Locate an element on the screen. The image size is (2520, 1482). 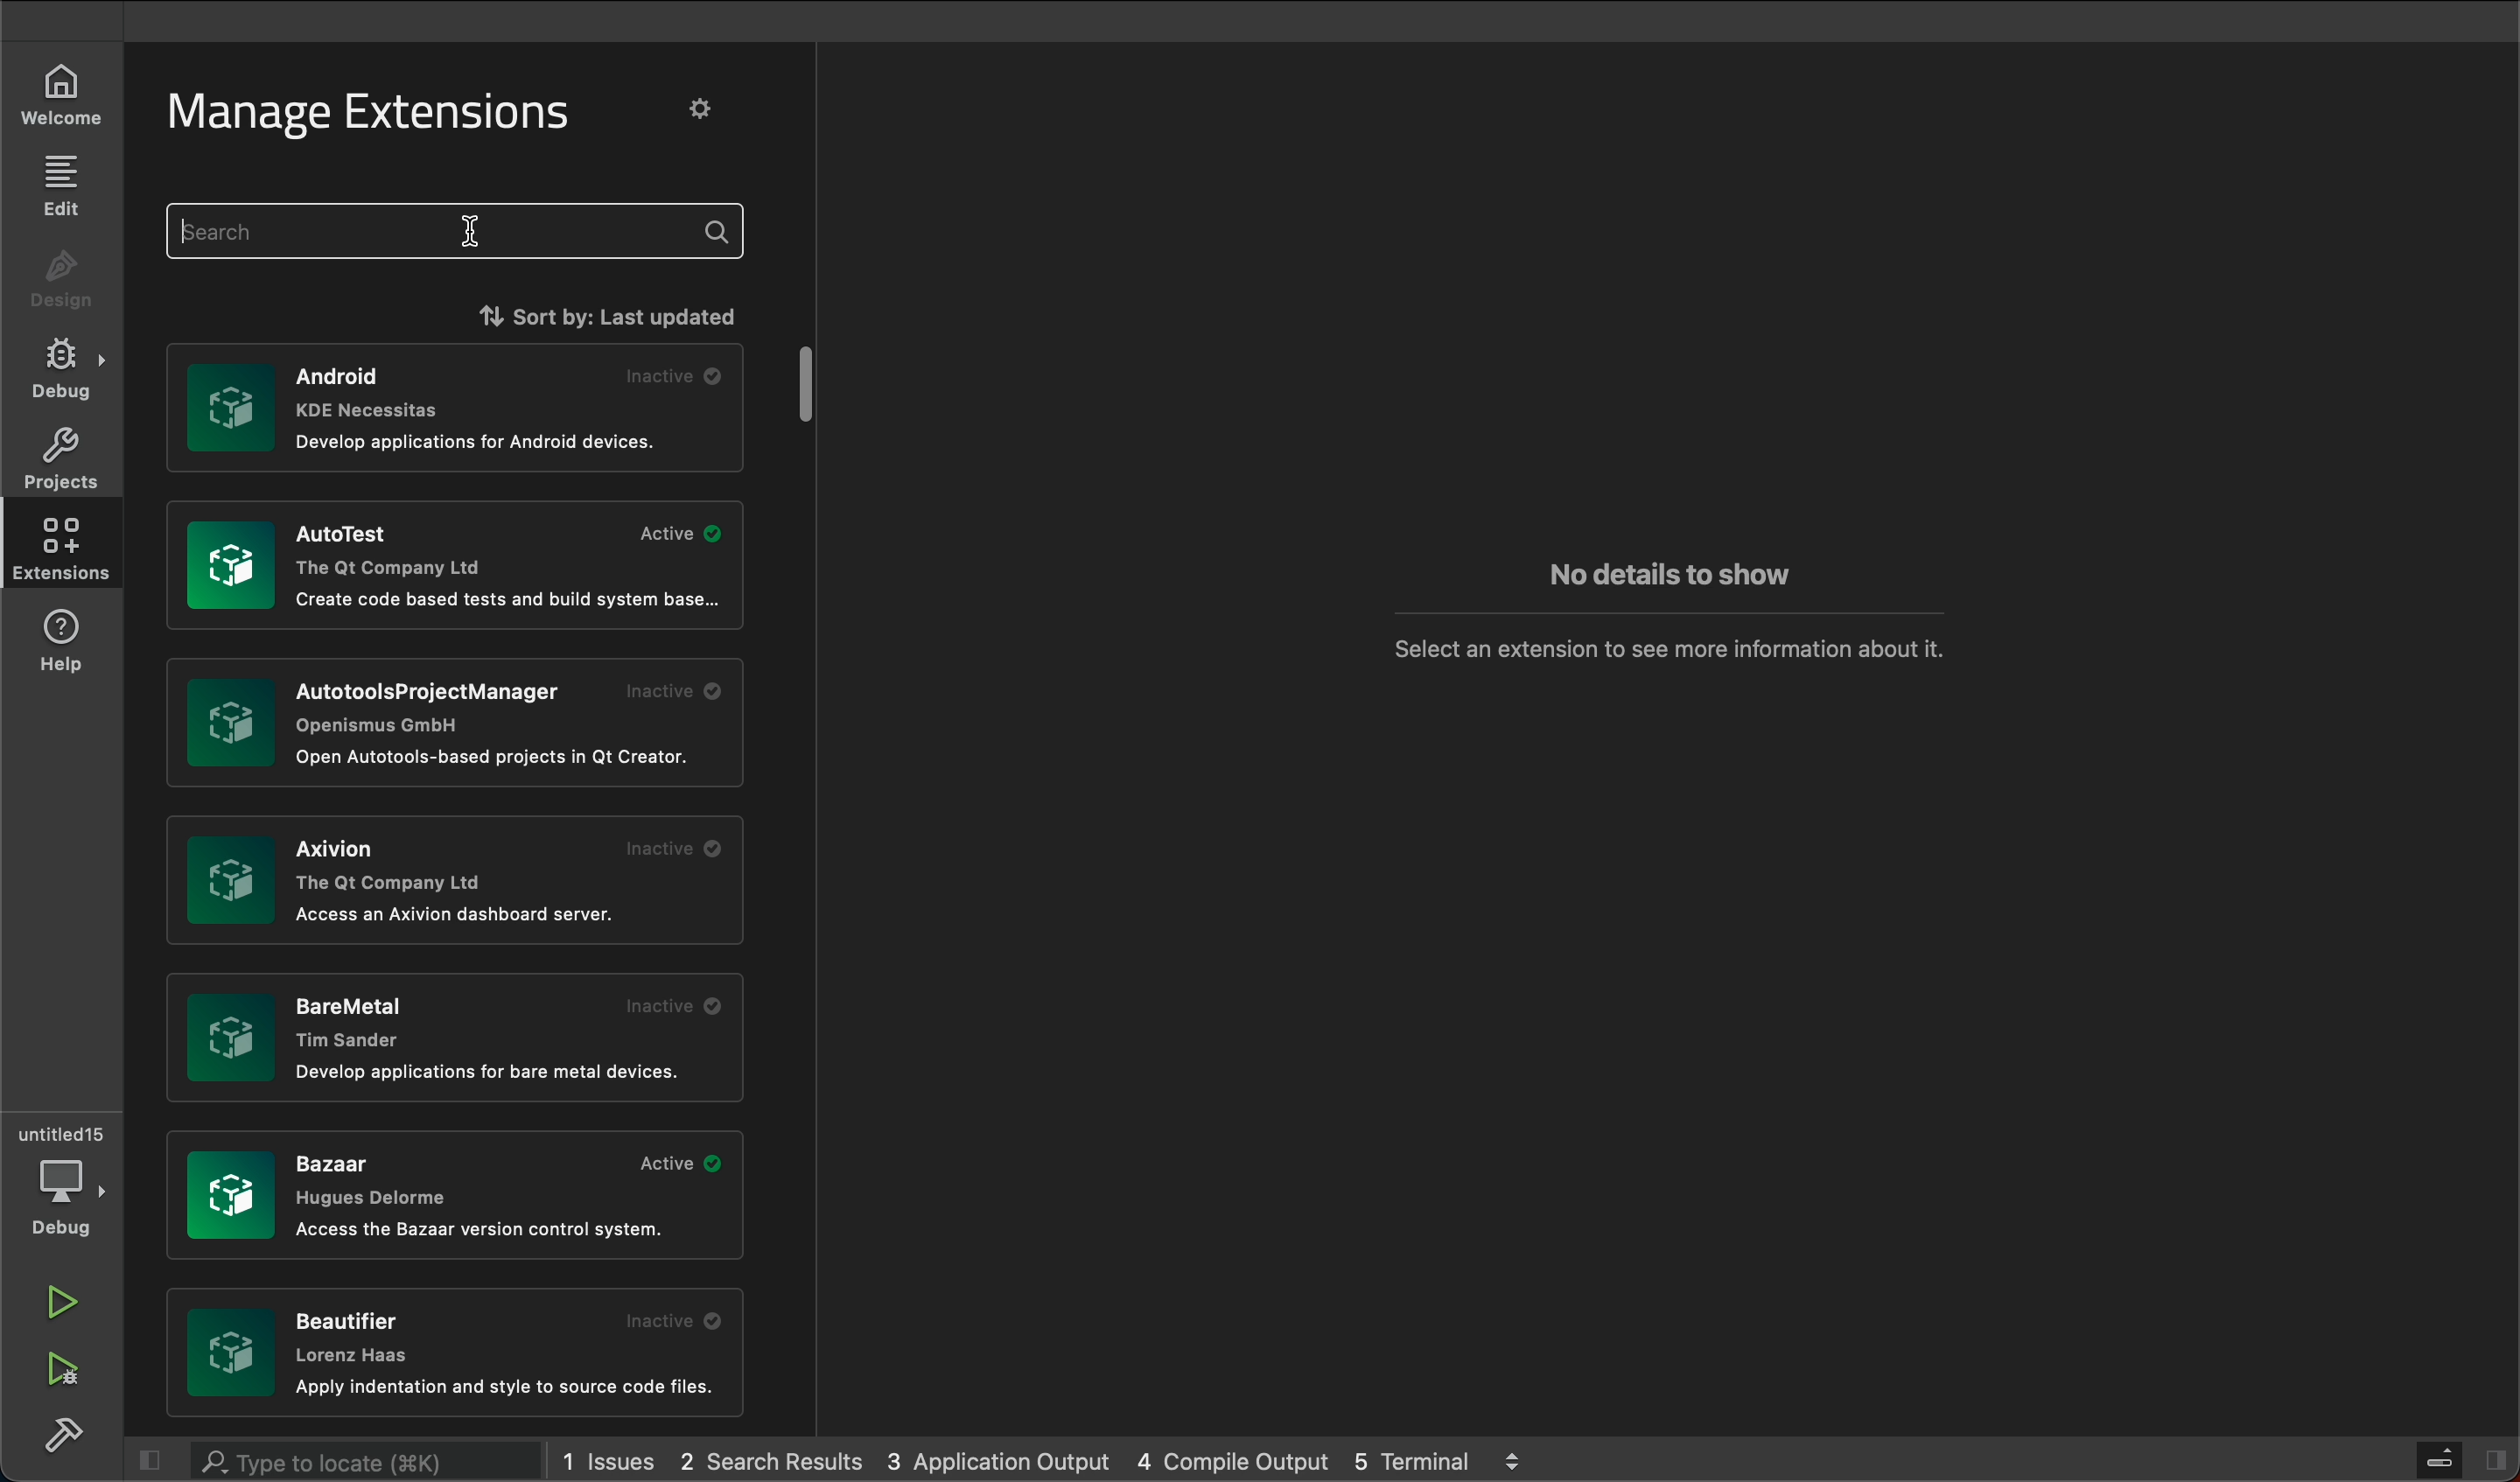
image is located at coordinates (232, 883).